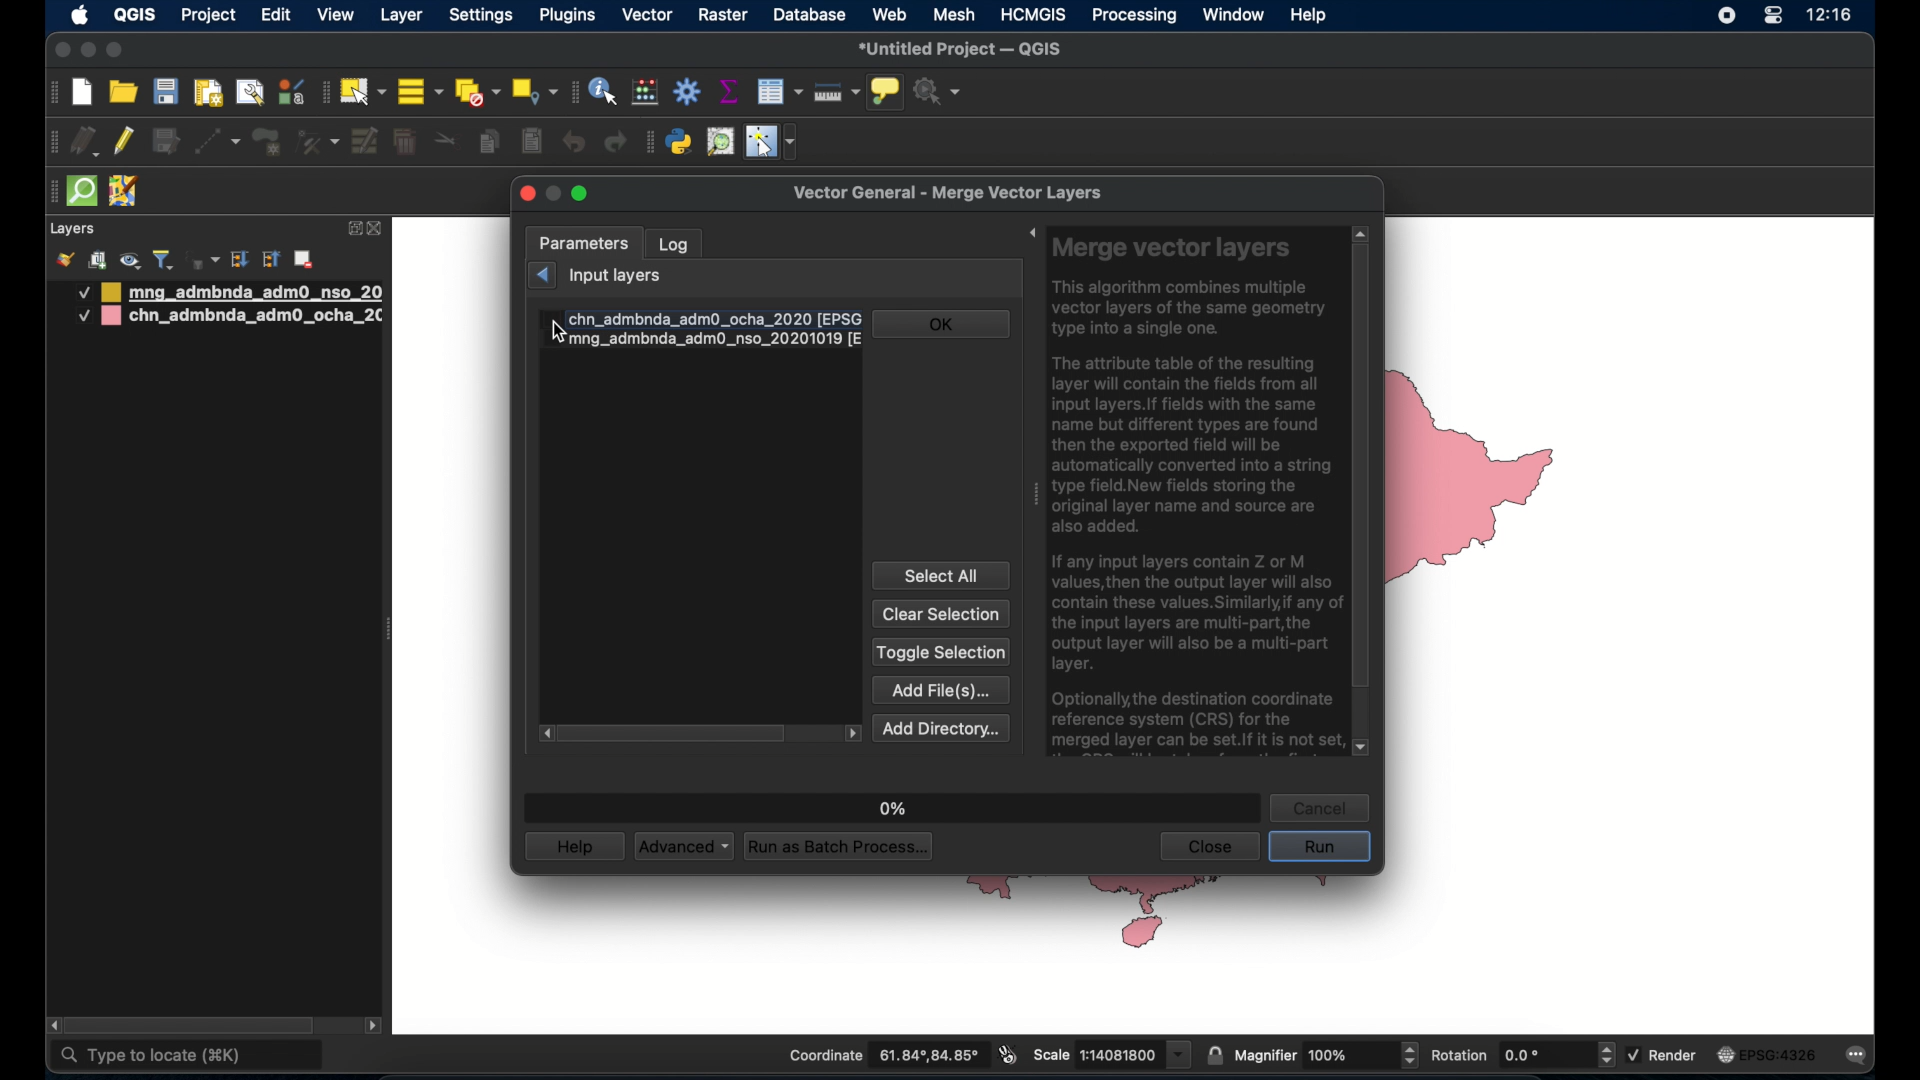  I want to click on add group, so click(97, 260).